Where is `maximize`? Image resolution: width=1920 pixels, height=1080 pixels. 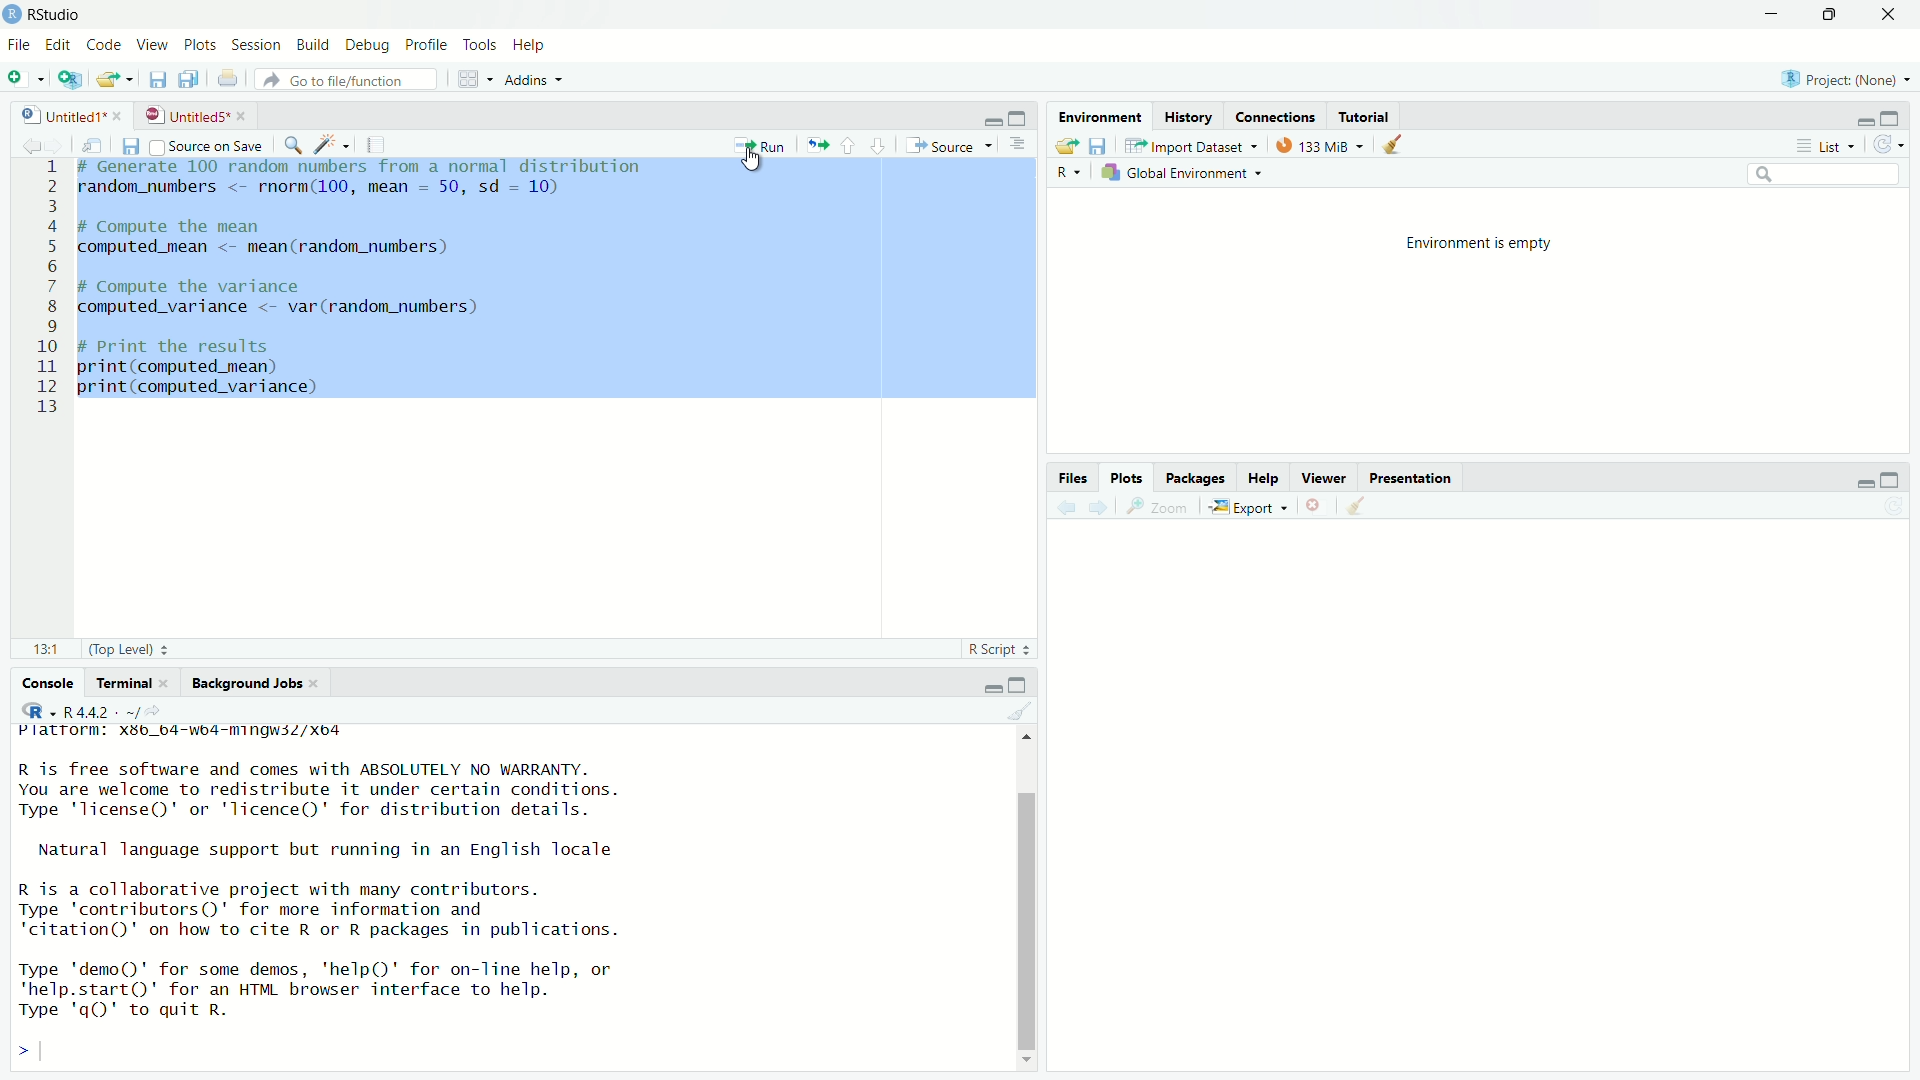
maximize is located at coordinates (1834, 15).